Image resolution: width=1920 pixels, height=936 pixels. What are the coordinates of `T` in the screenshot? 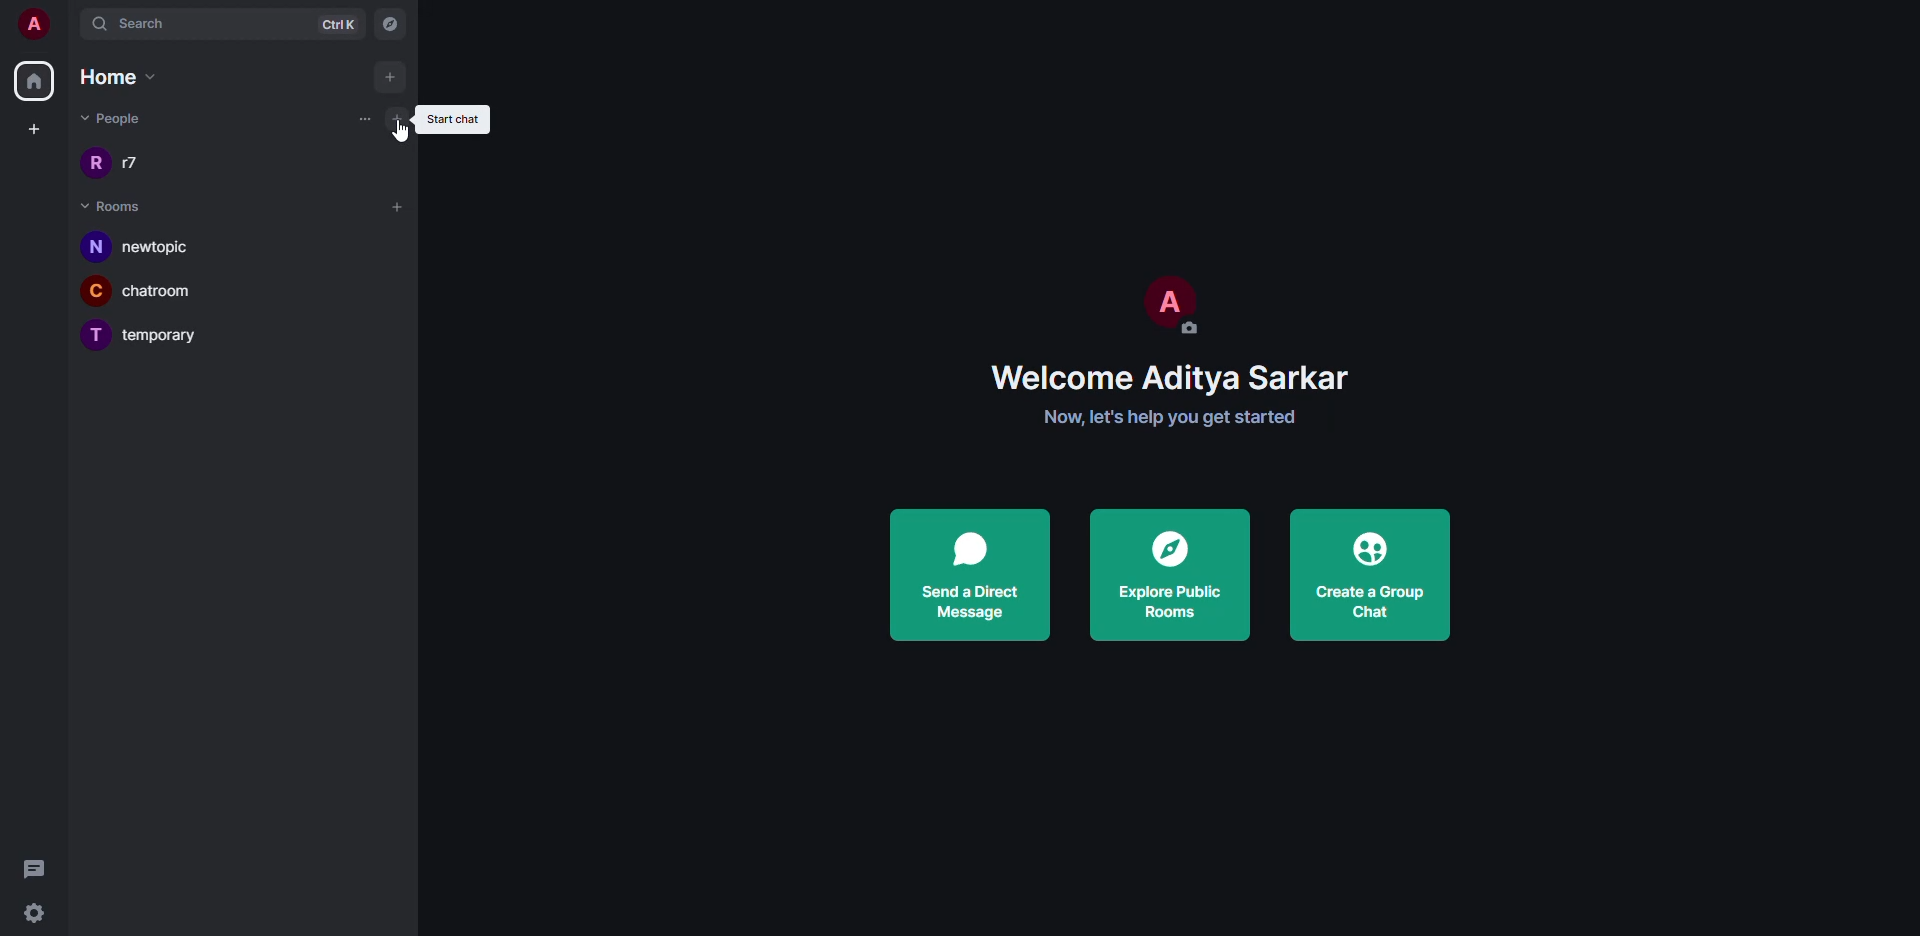 It's located at (94, 337).